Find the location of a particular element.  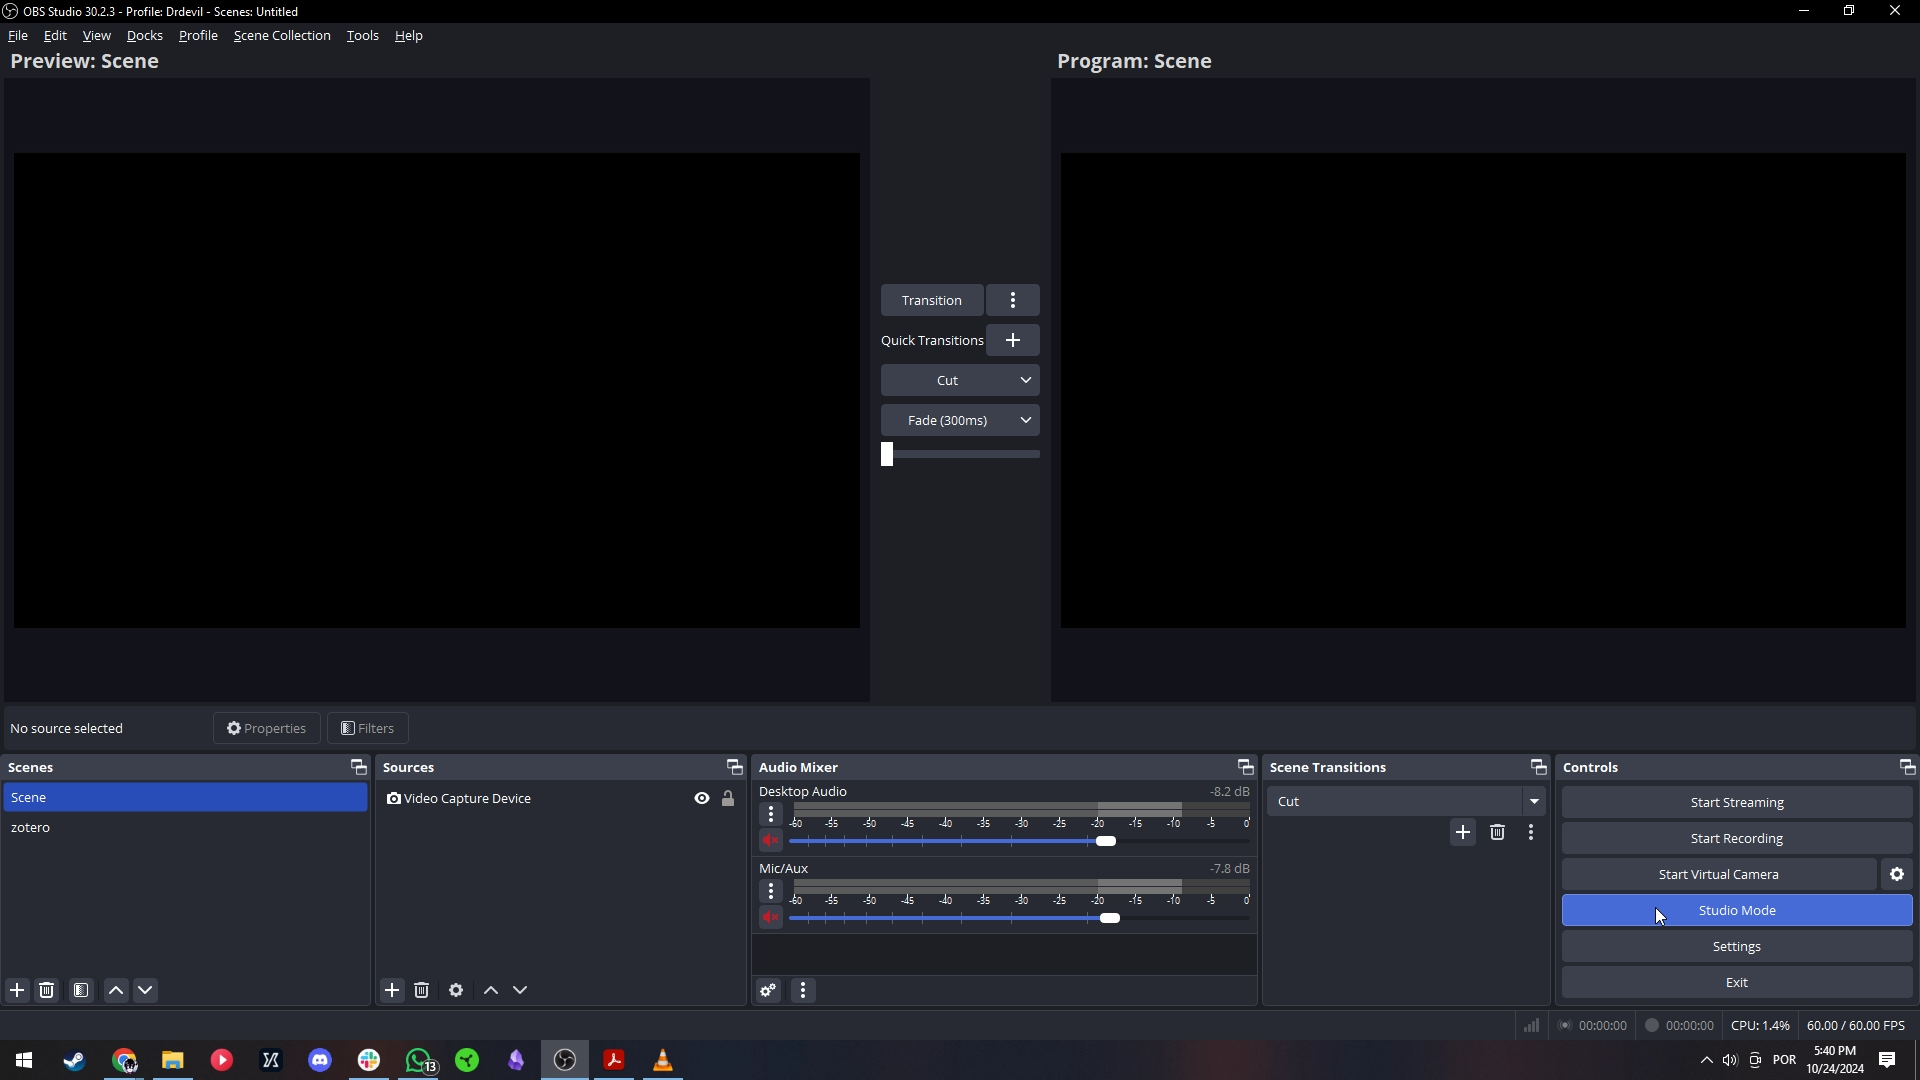

Transition menu is located at coordinates (1014, 299).